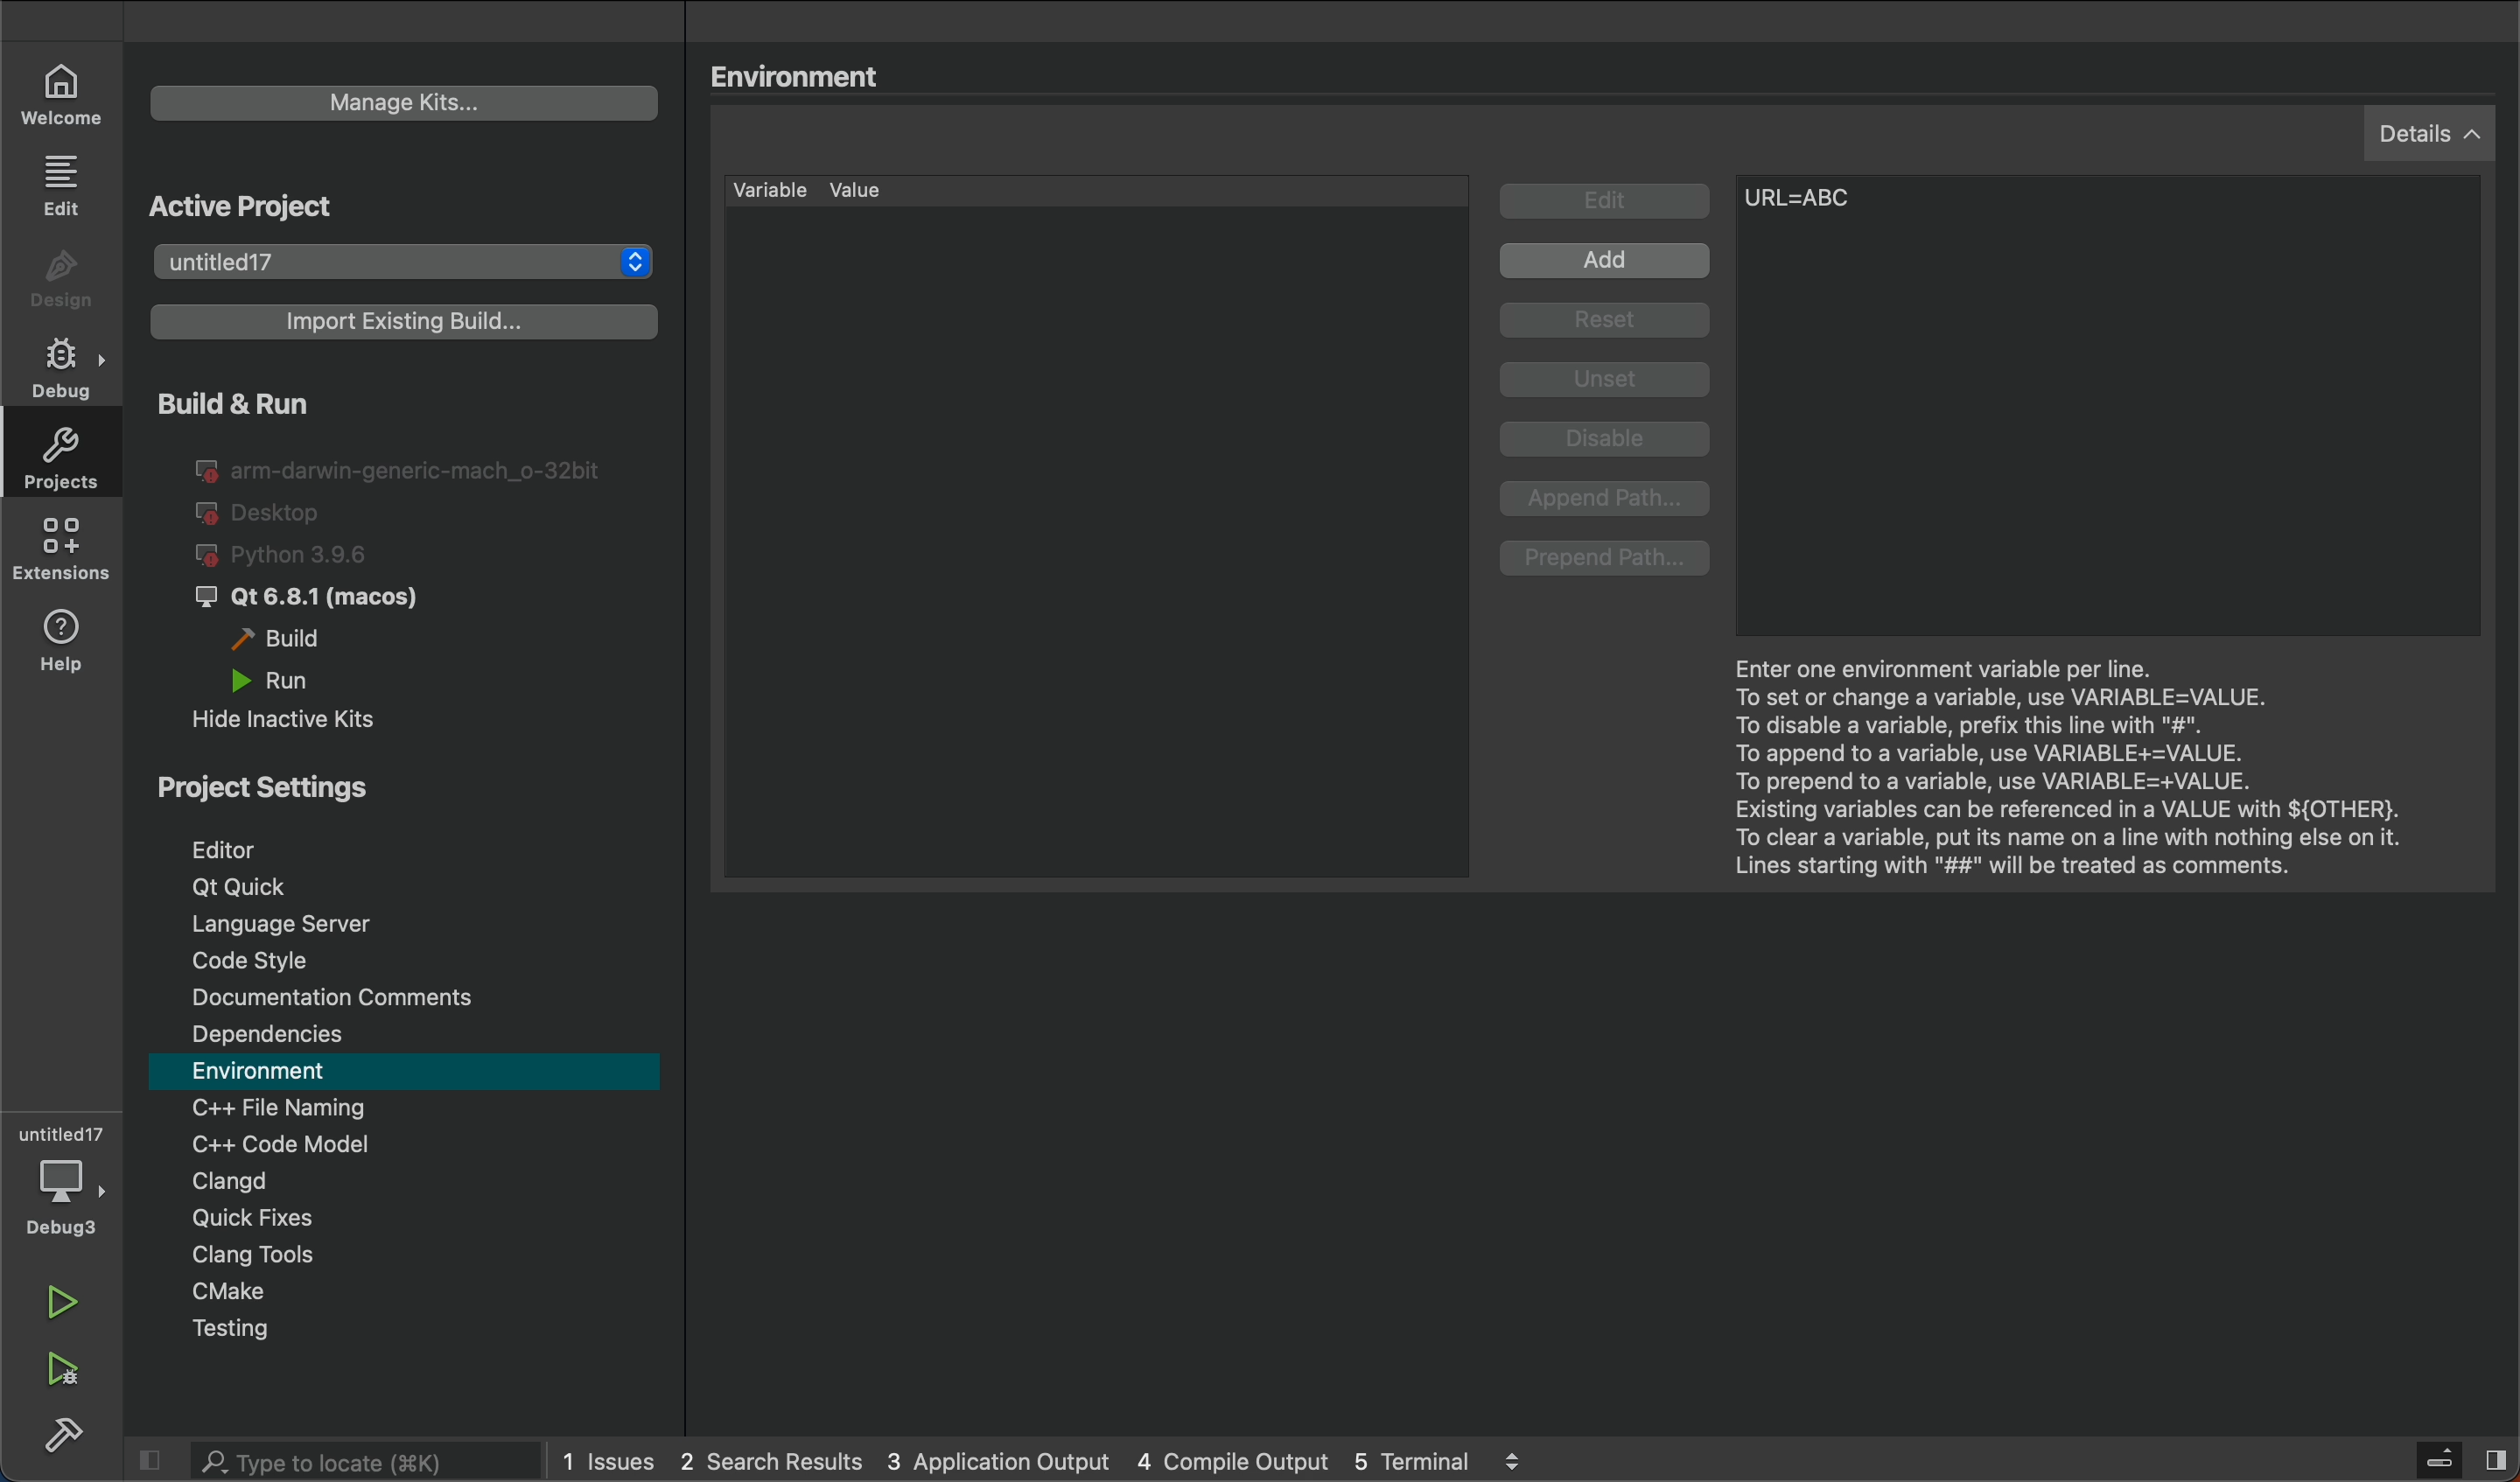 The height and width of the screenshot is (1482, 2520). What do you see at coordinates (402, 467) in the screenshot?
I see `I@ arm-darwin-generic-mach_o-32bit` at bounding box center [402, 467].